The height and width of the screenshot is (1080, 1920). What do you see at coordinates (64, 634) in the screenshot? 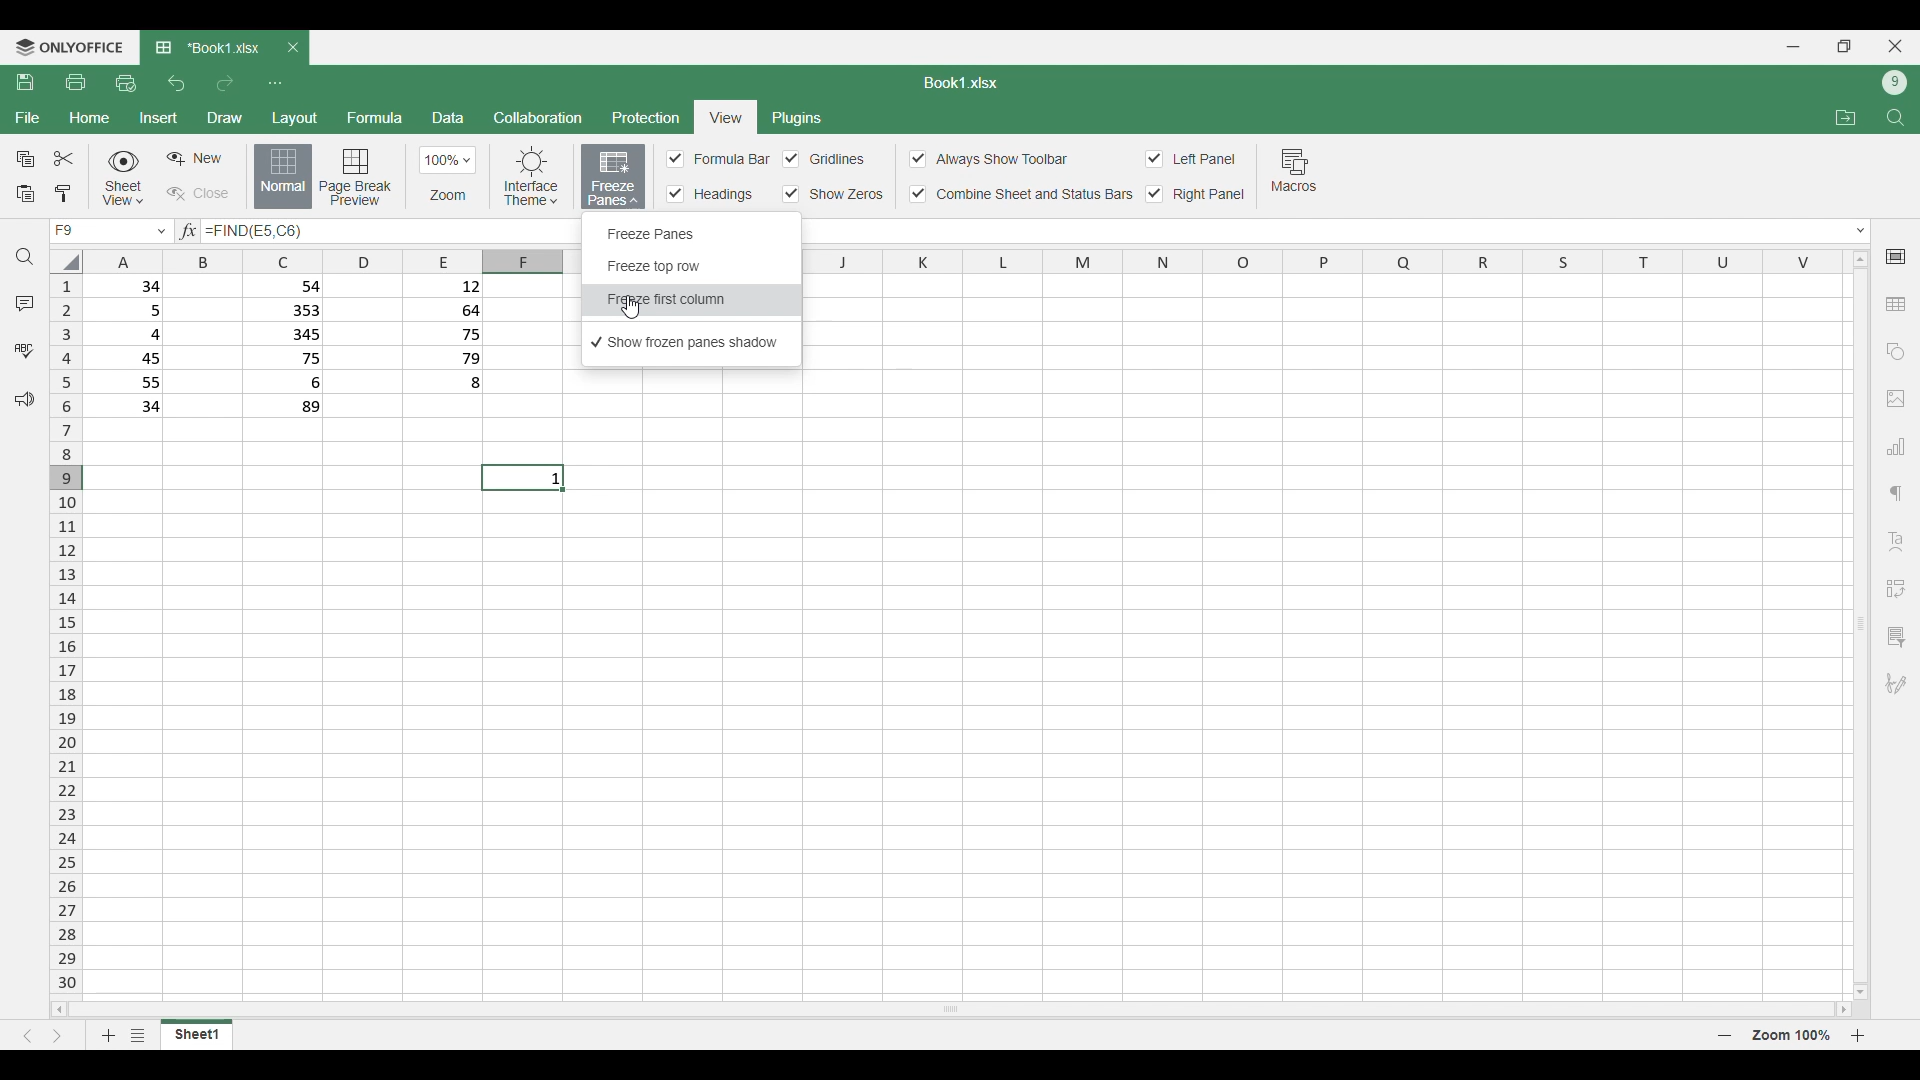
I see `Indicates rows` at bounding box center [64, 634].